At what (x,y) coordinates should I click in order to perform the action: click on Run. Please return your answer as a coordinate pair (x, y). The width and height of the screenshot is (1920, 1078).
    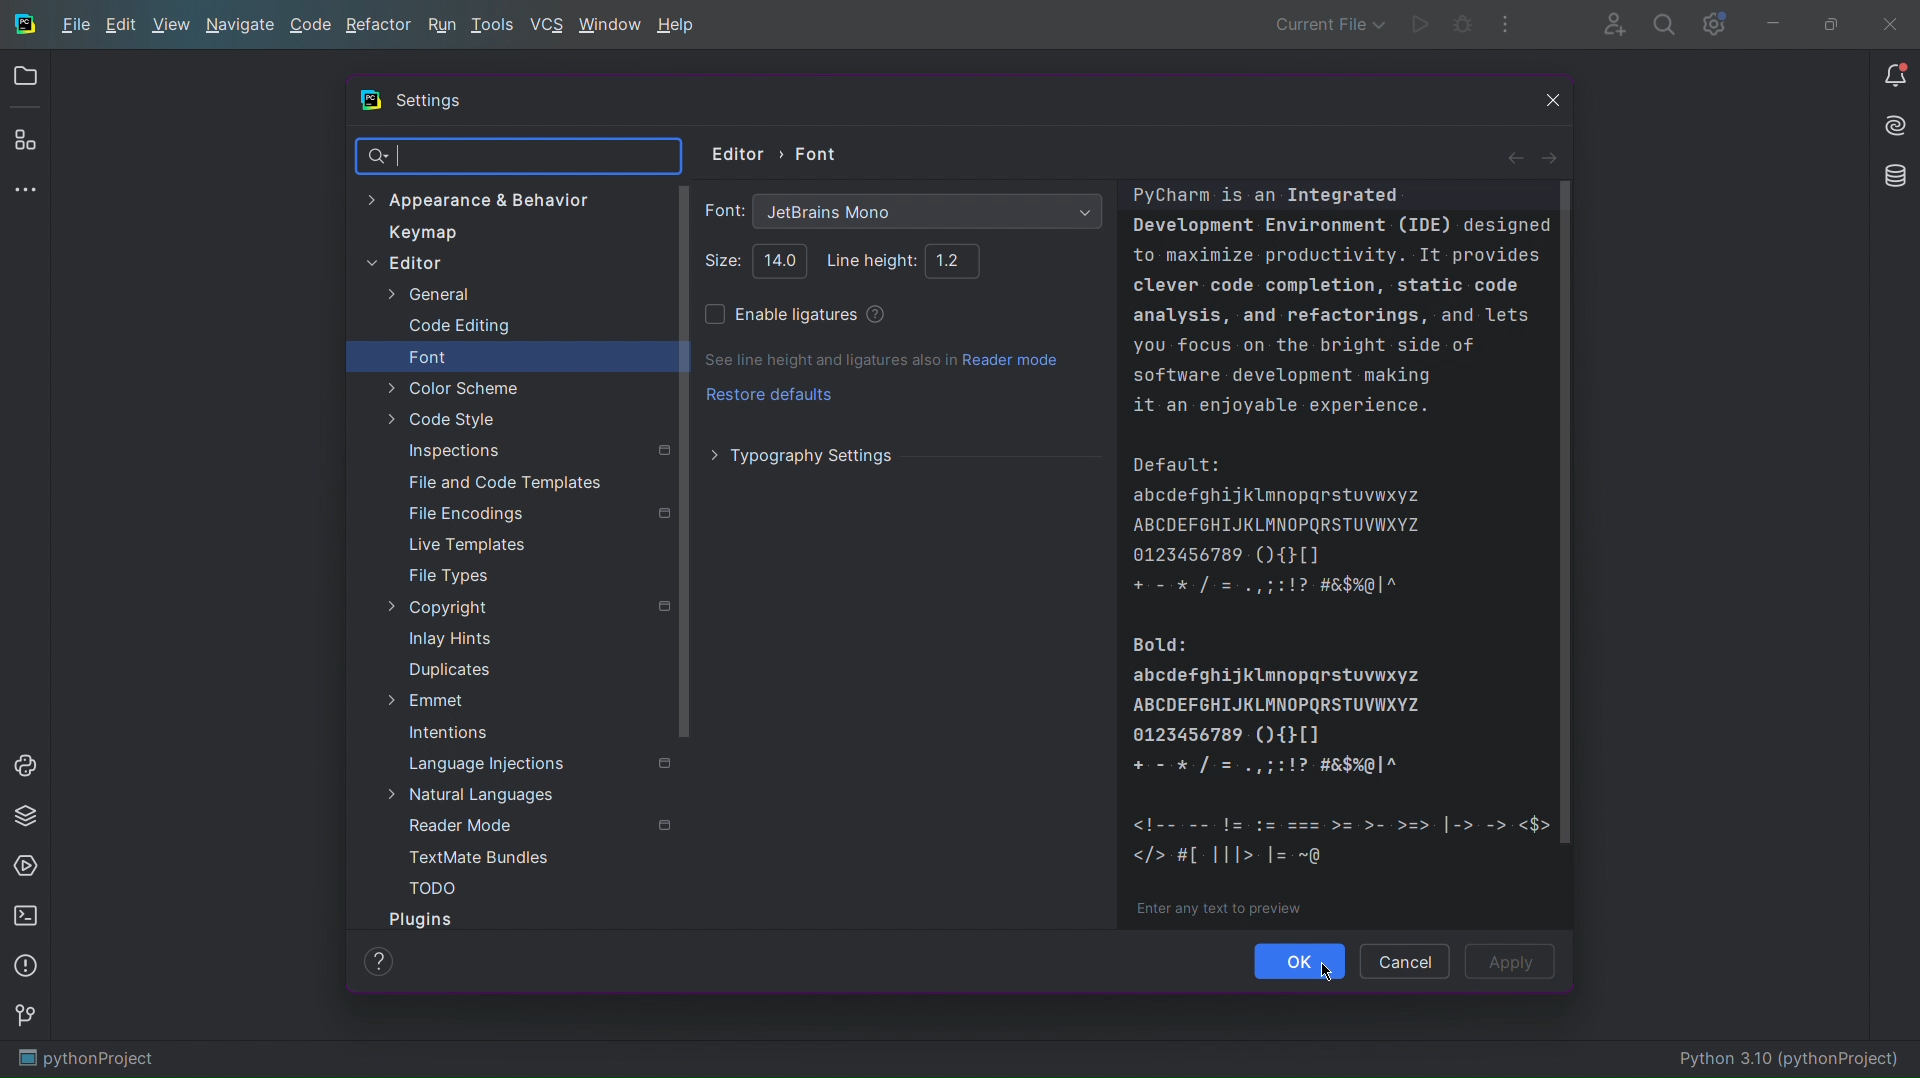
    Looking at the image, I should click on (440, 27).